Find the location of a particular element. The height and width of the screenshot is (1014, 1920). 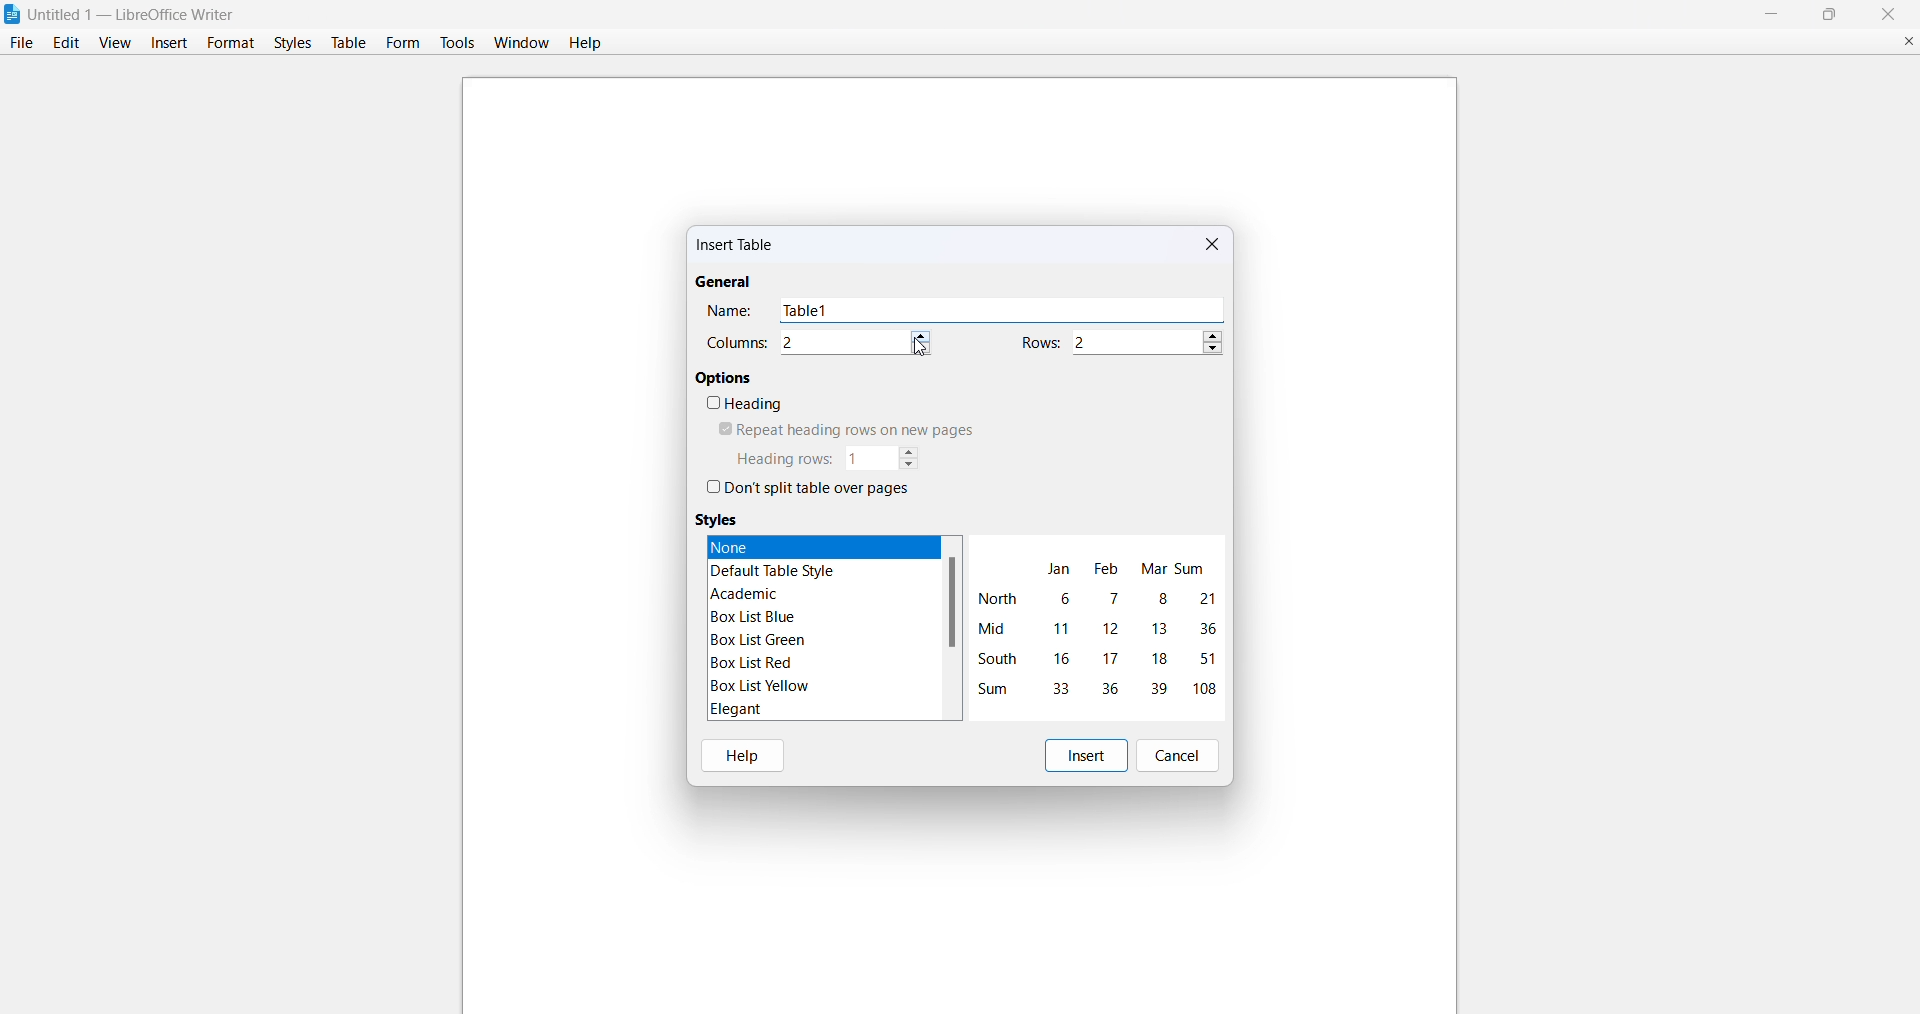

default table style is located at coordinates (780, 570).